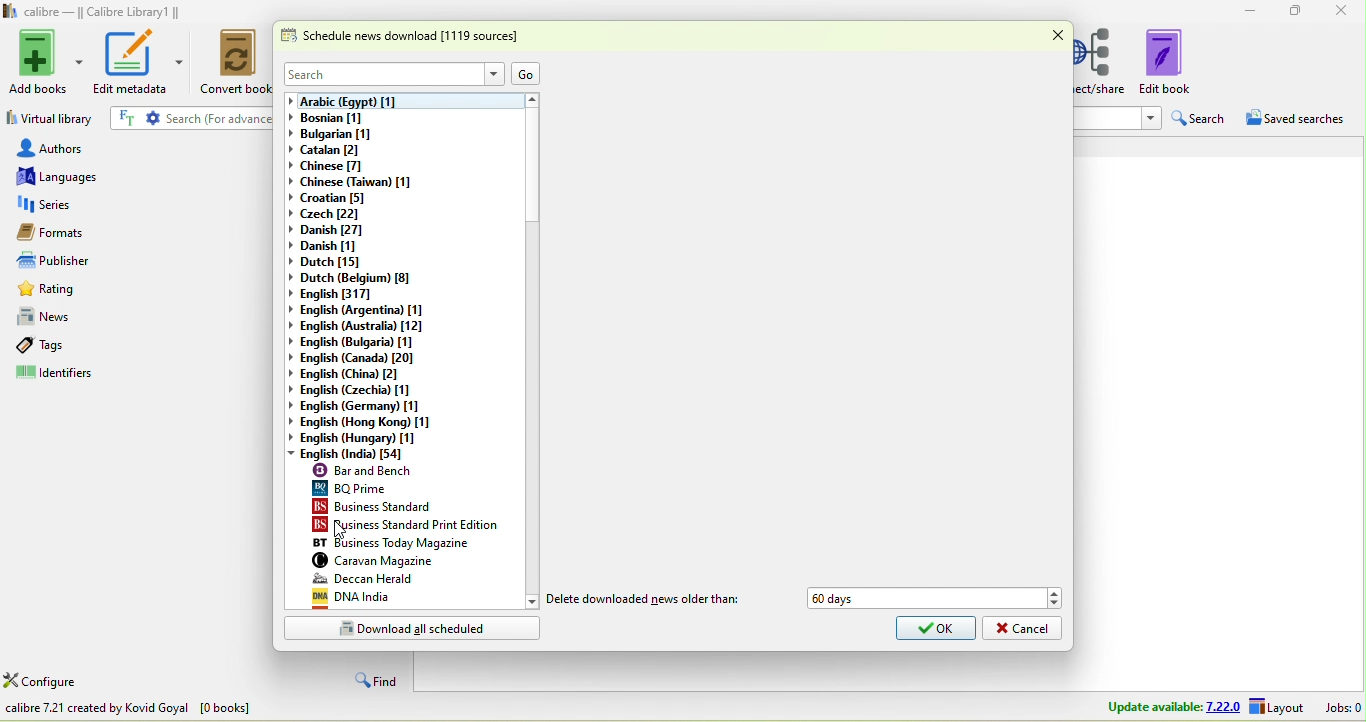  Describe the element at coordinates (402, 101) in the screenshot. I see `arabic (egypt) [1]` at that location.